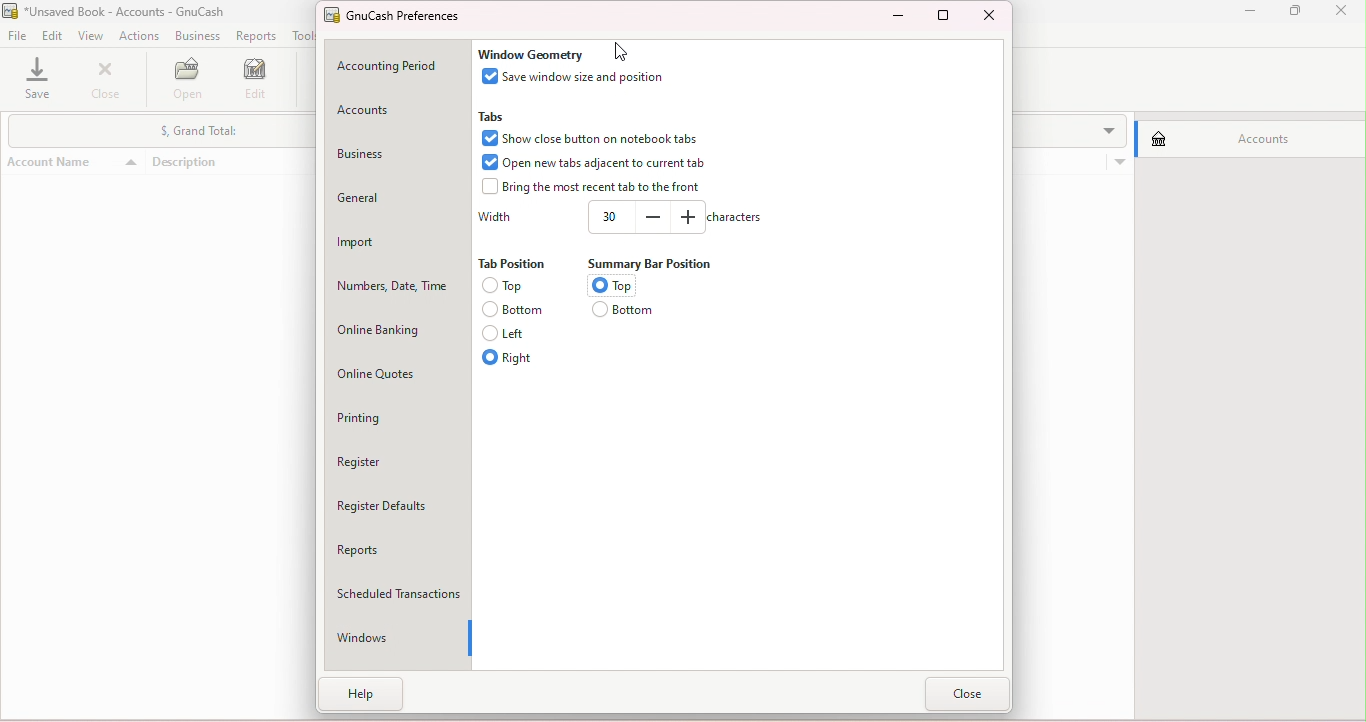 The image size is (1366, 722). What do you see at coordinates (76, 126) in the screenshot?
I see `Account name` at bounding box center [76, 126].